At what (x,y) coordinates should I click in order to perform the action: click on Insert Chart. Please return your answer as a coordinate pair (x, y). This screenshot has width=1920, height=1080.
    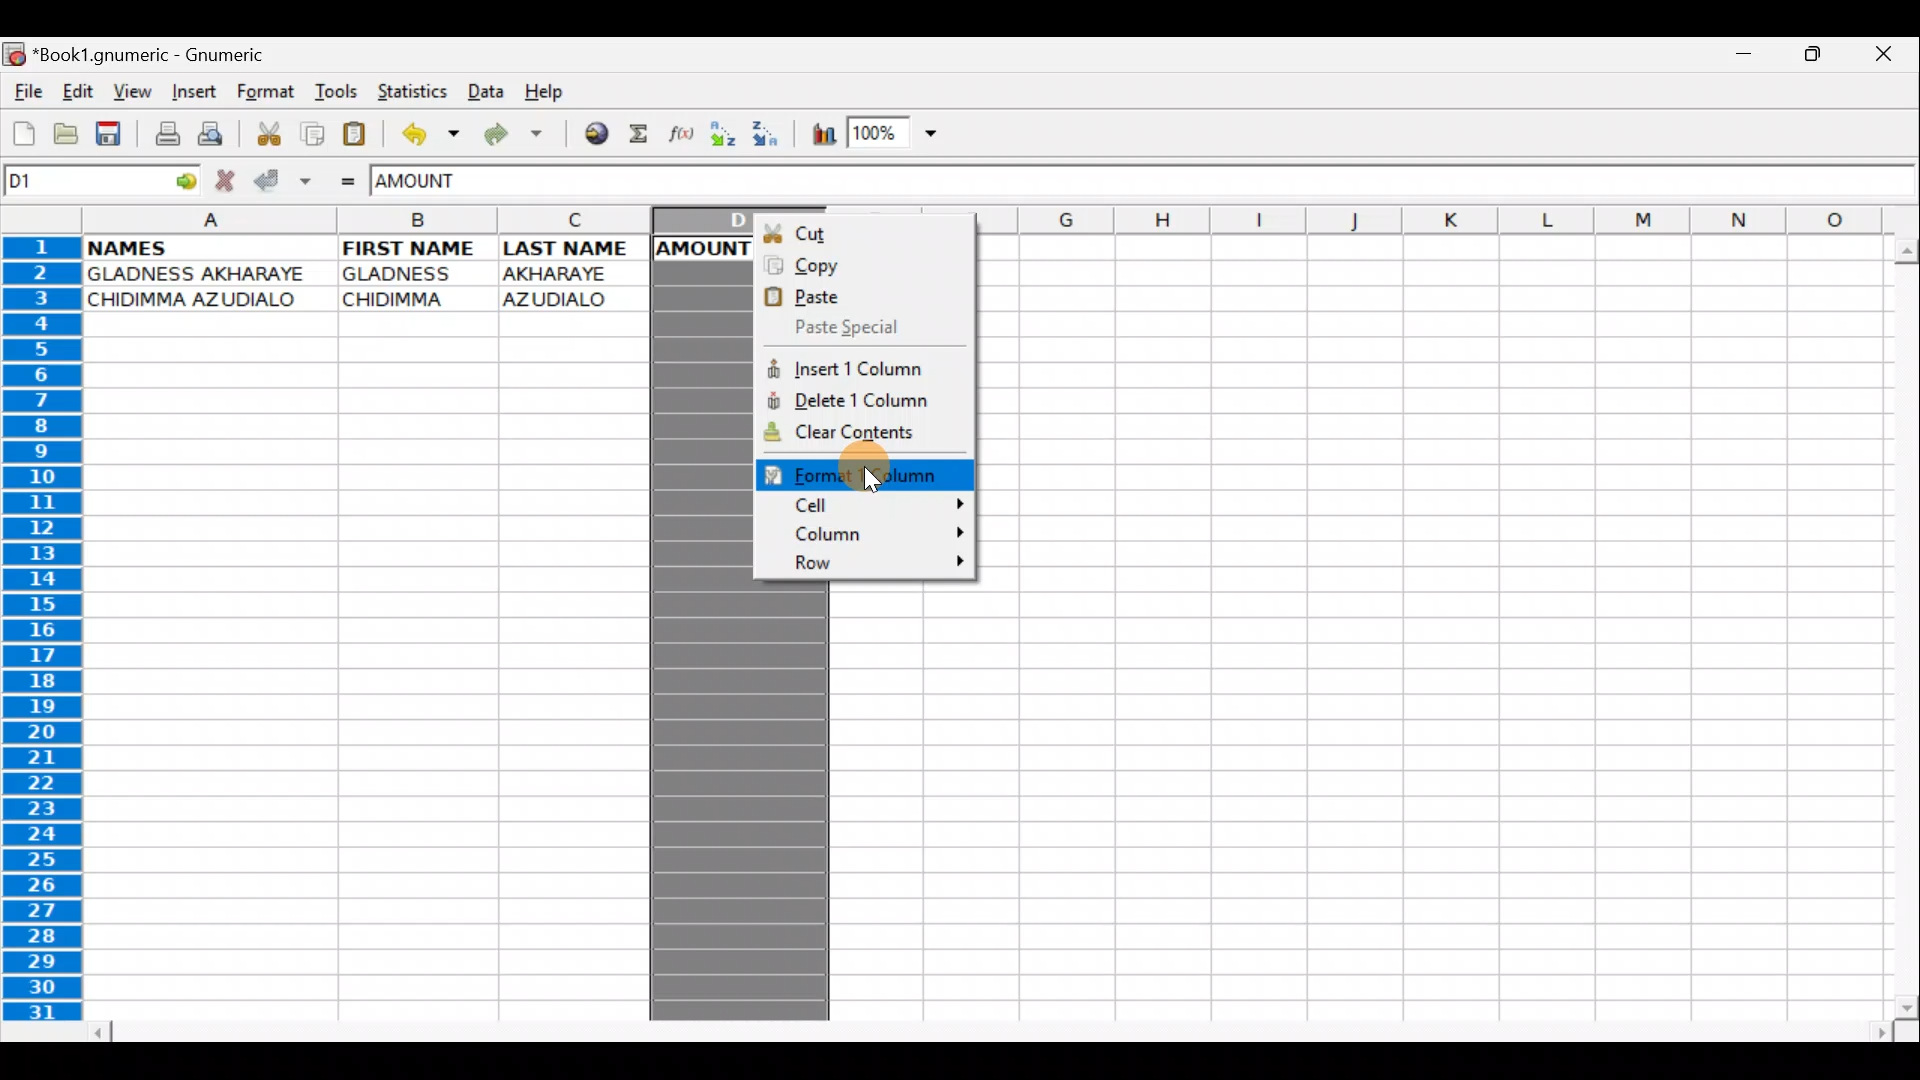
    Looking at the image, I should click on (816, 134).